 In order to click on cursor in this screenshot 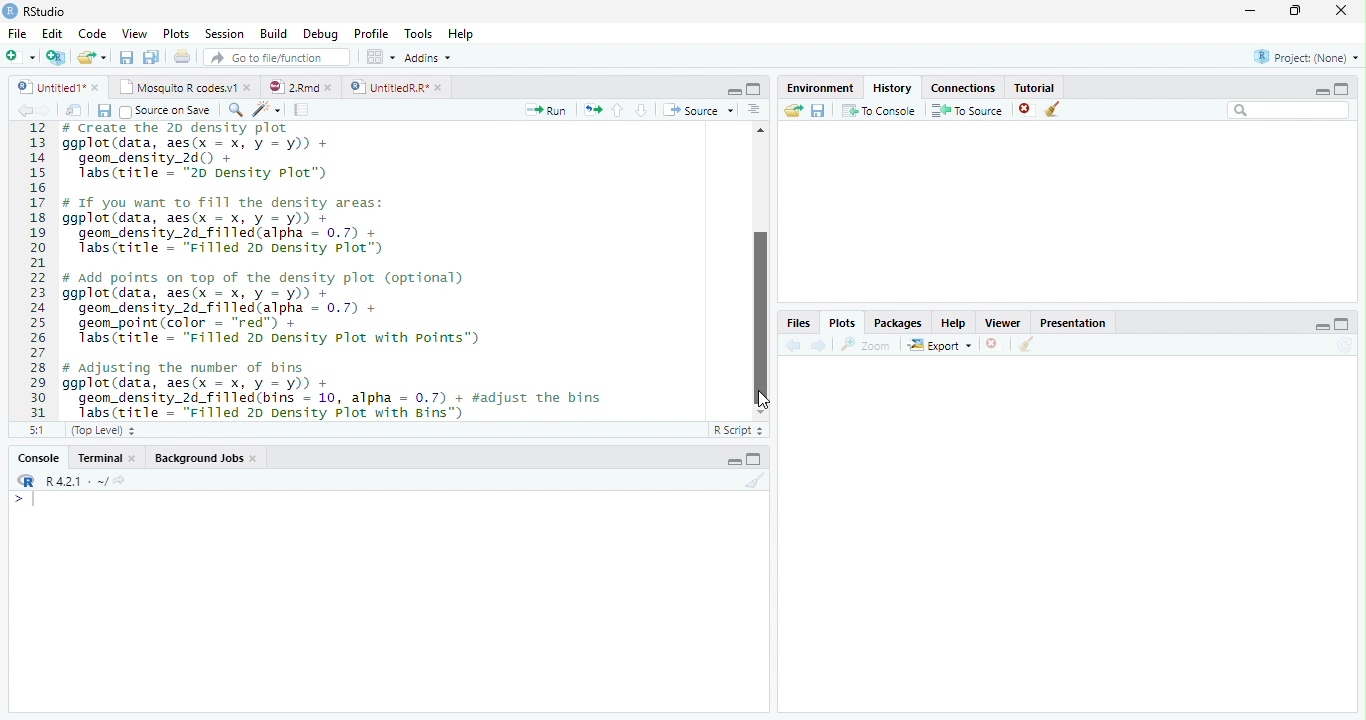, I will do `click(762, 391)`.